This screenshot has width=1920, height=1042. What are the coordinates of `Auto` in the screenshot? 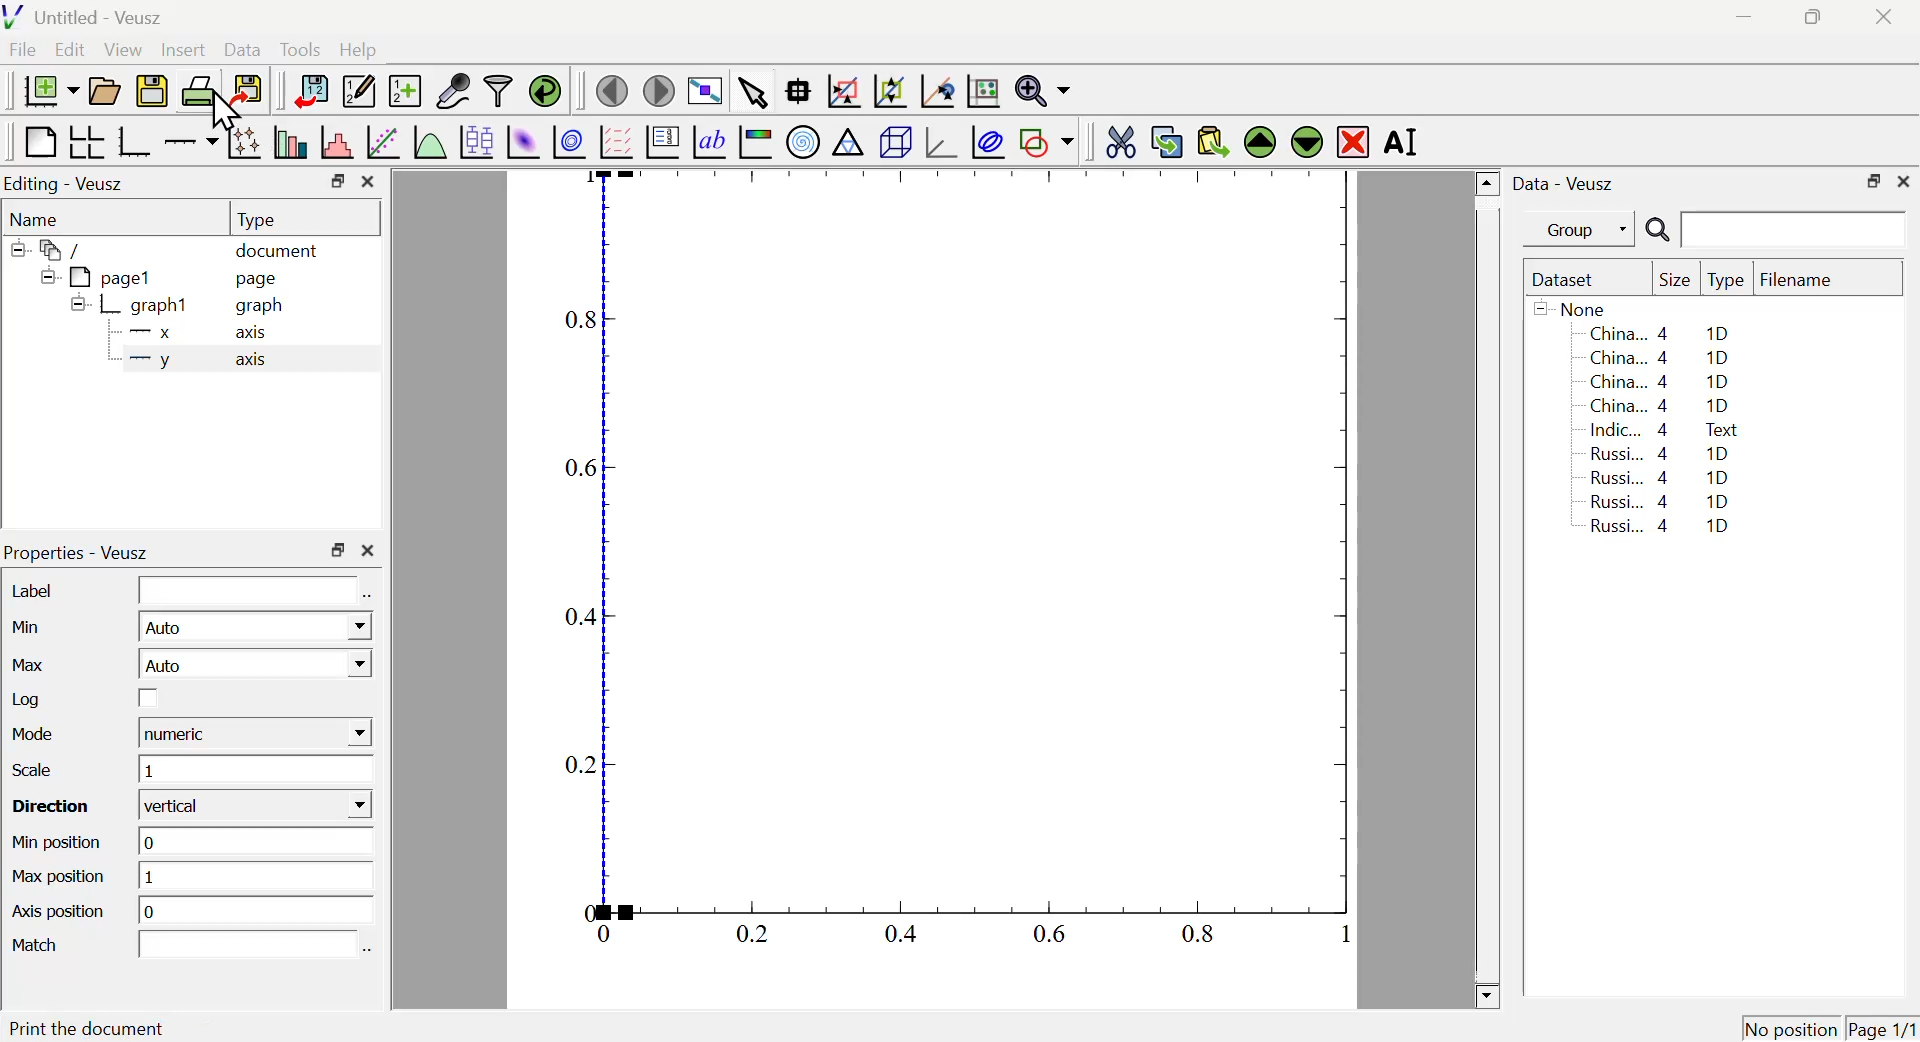 It's located at (255, 665).